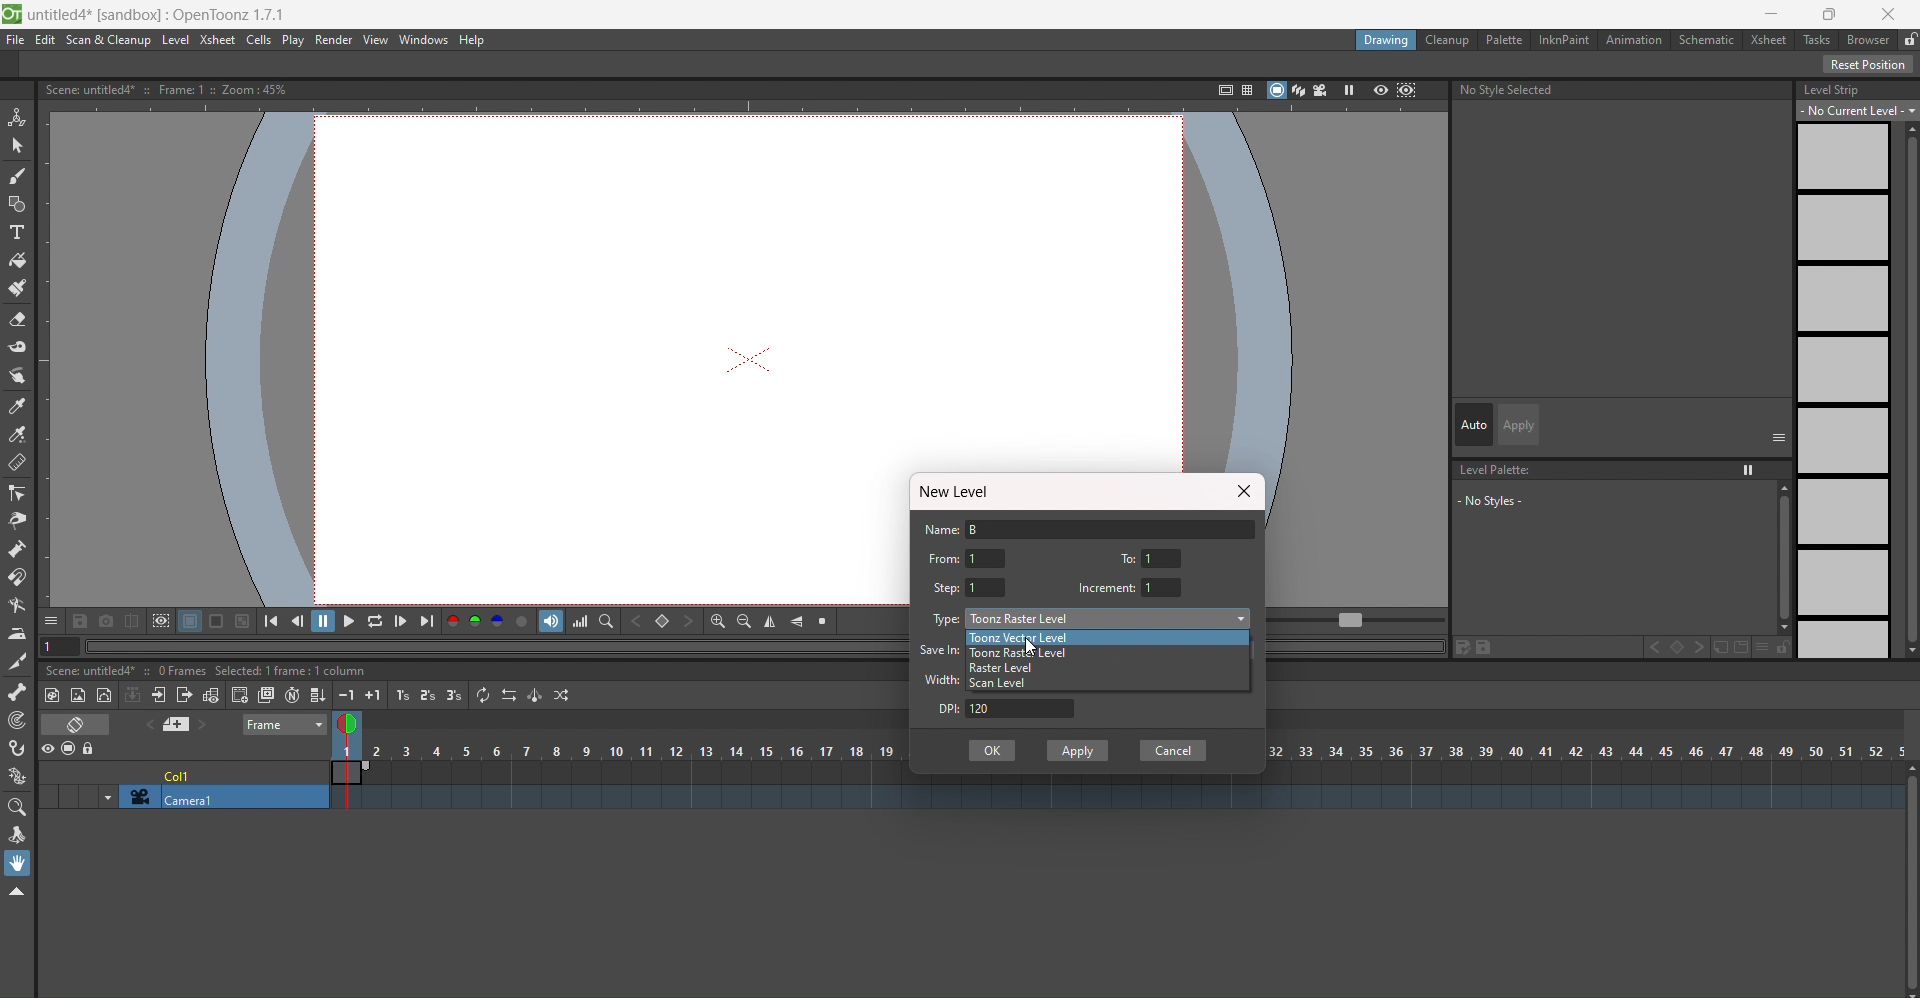 Image resolution: width=1920 pixels, height=998 pixels. Describe the element at coordinates (508, 694) in the screenshot. I see `reverse` at that location.